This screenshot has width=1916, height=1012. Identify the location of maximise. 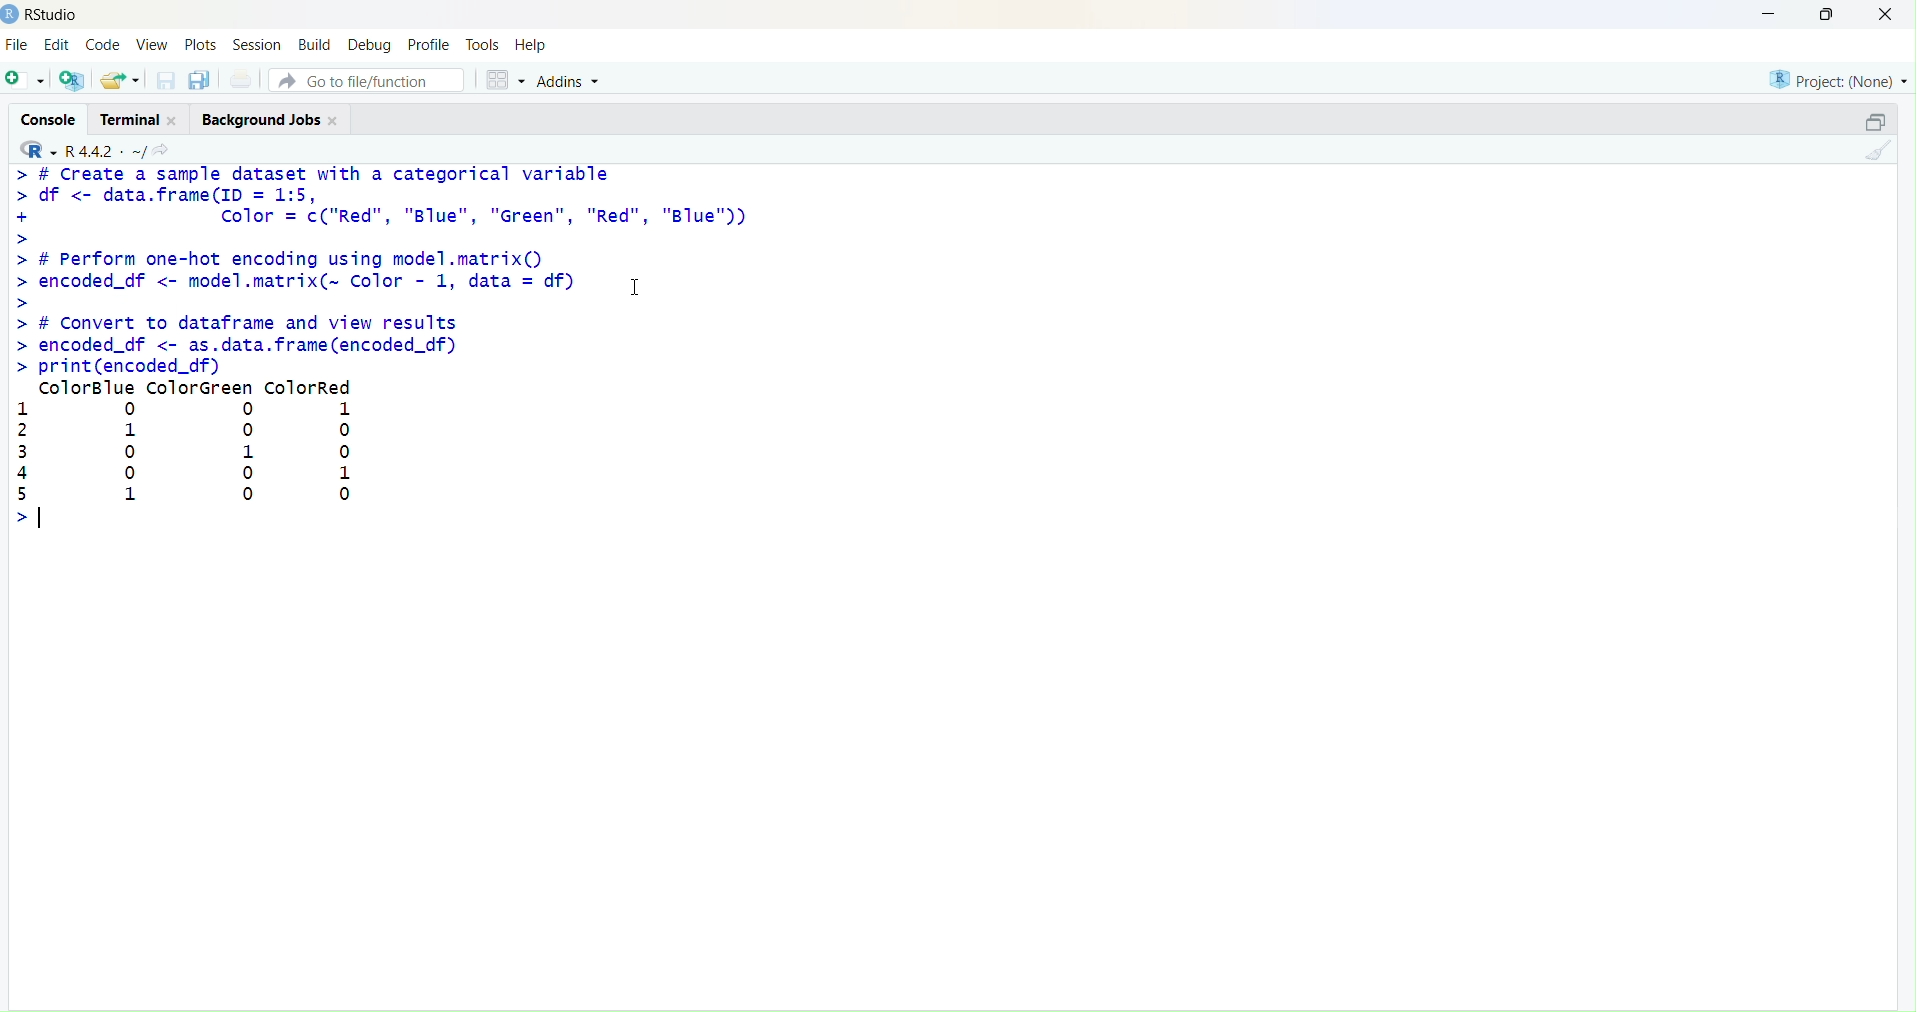
(1828, 14).